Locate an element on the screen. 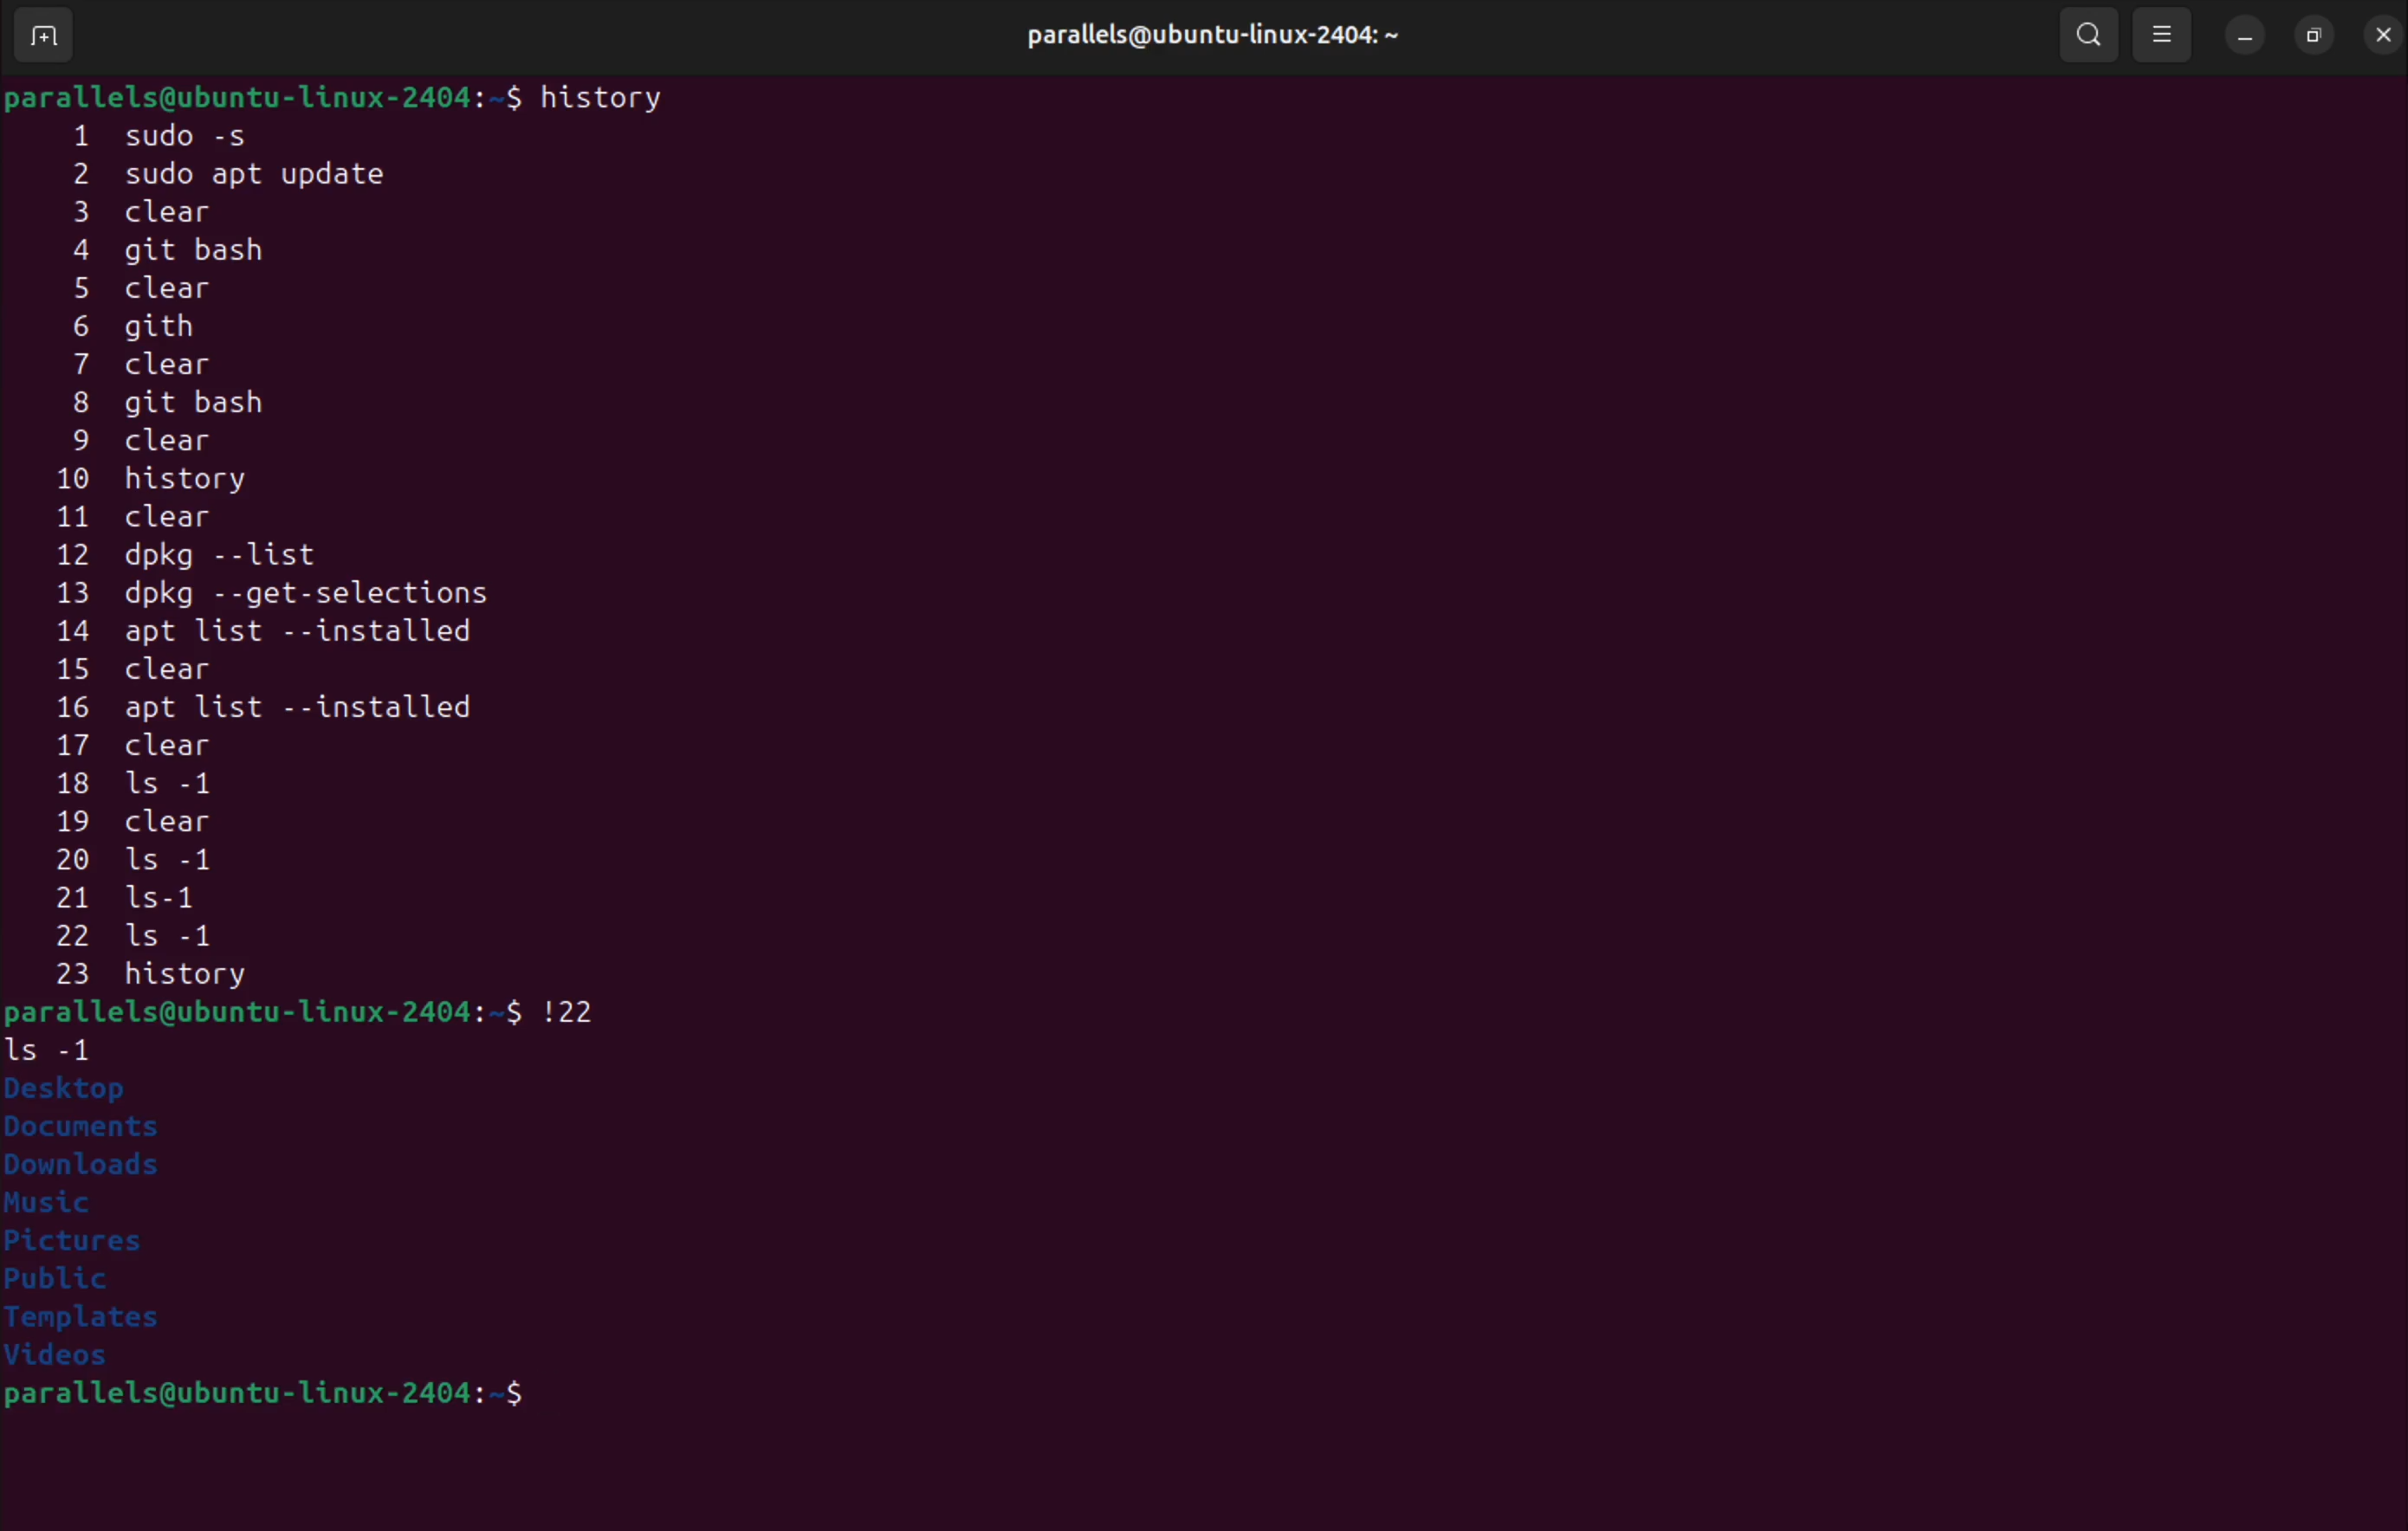 The width and height of the screenshot is (2408, 1531). videos is located at coordinates (75, 1359).